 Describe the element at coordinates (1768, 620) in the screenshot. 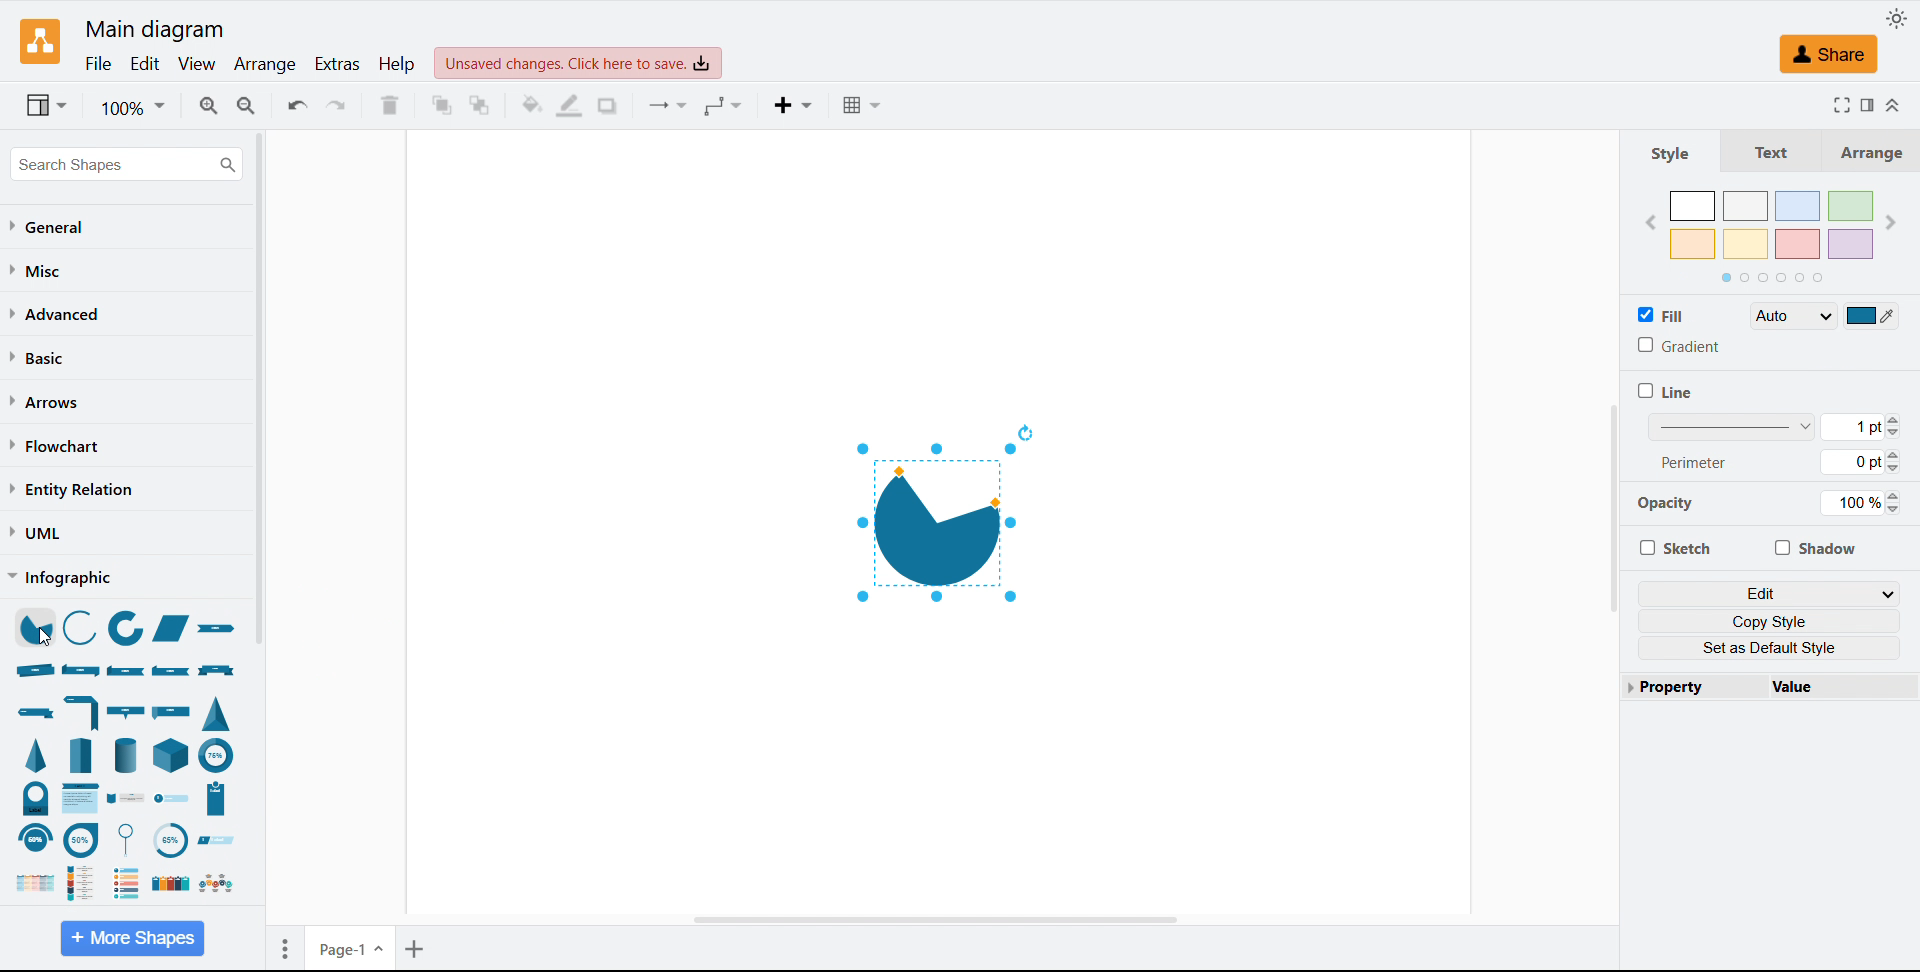

I see `Copy style ` at that location.